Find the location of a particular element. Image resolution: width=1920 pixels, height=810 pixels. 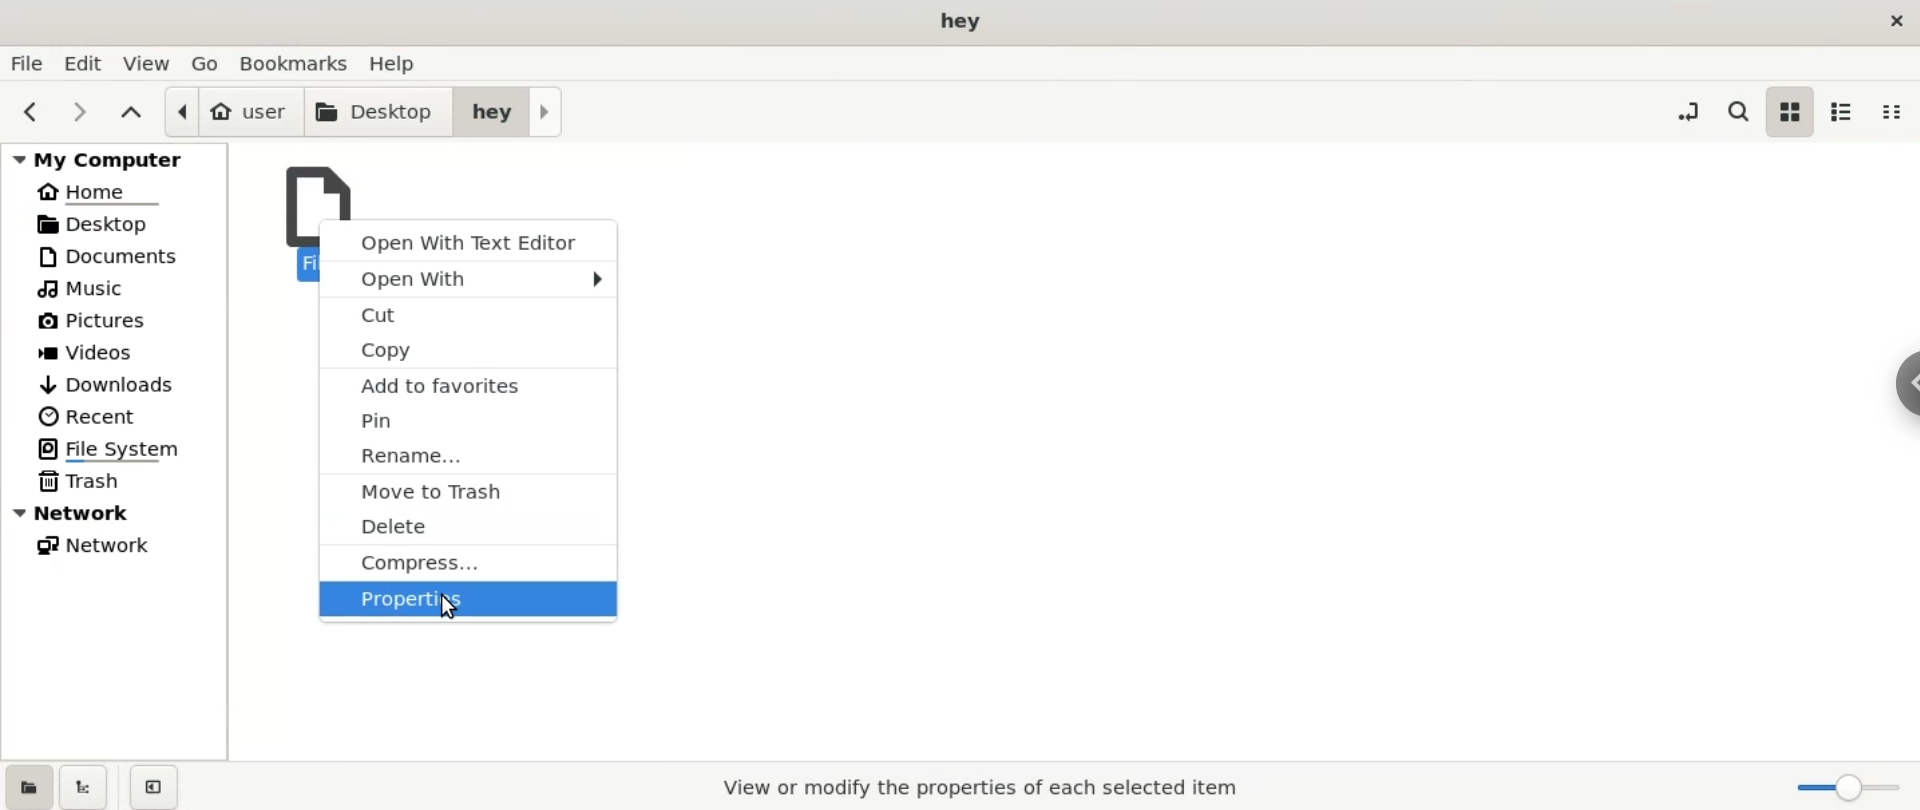

hey is located at coordinates (511, 112).